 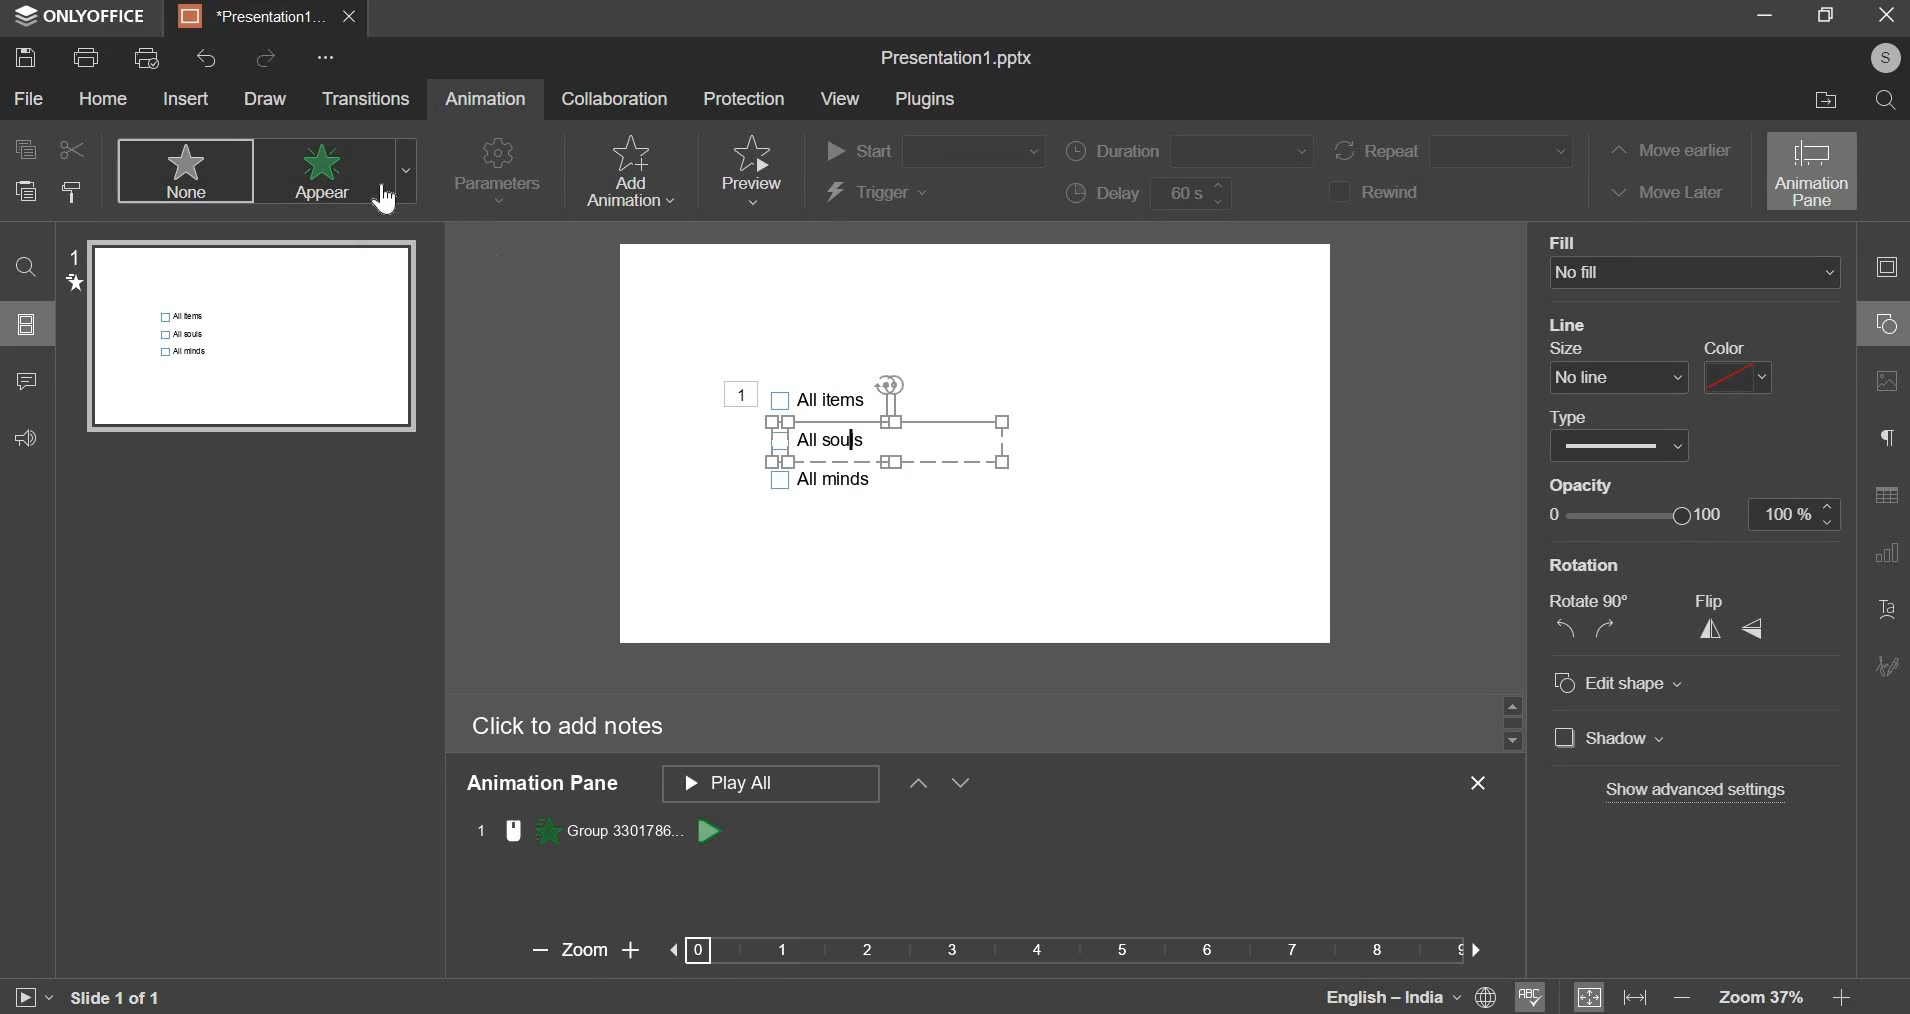 What do you see at coordinates (1737, 377) in the screenshot?
I see `line color` at bounding box center [1737, 377].